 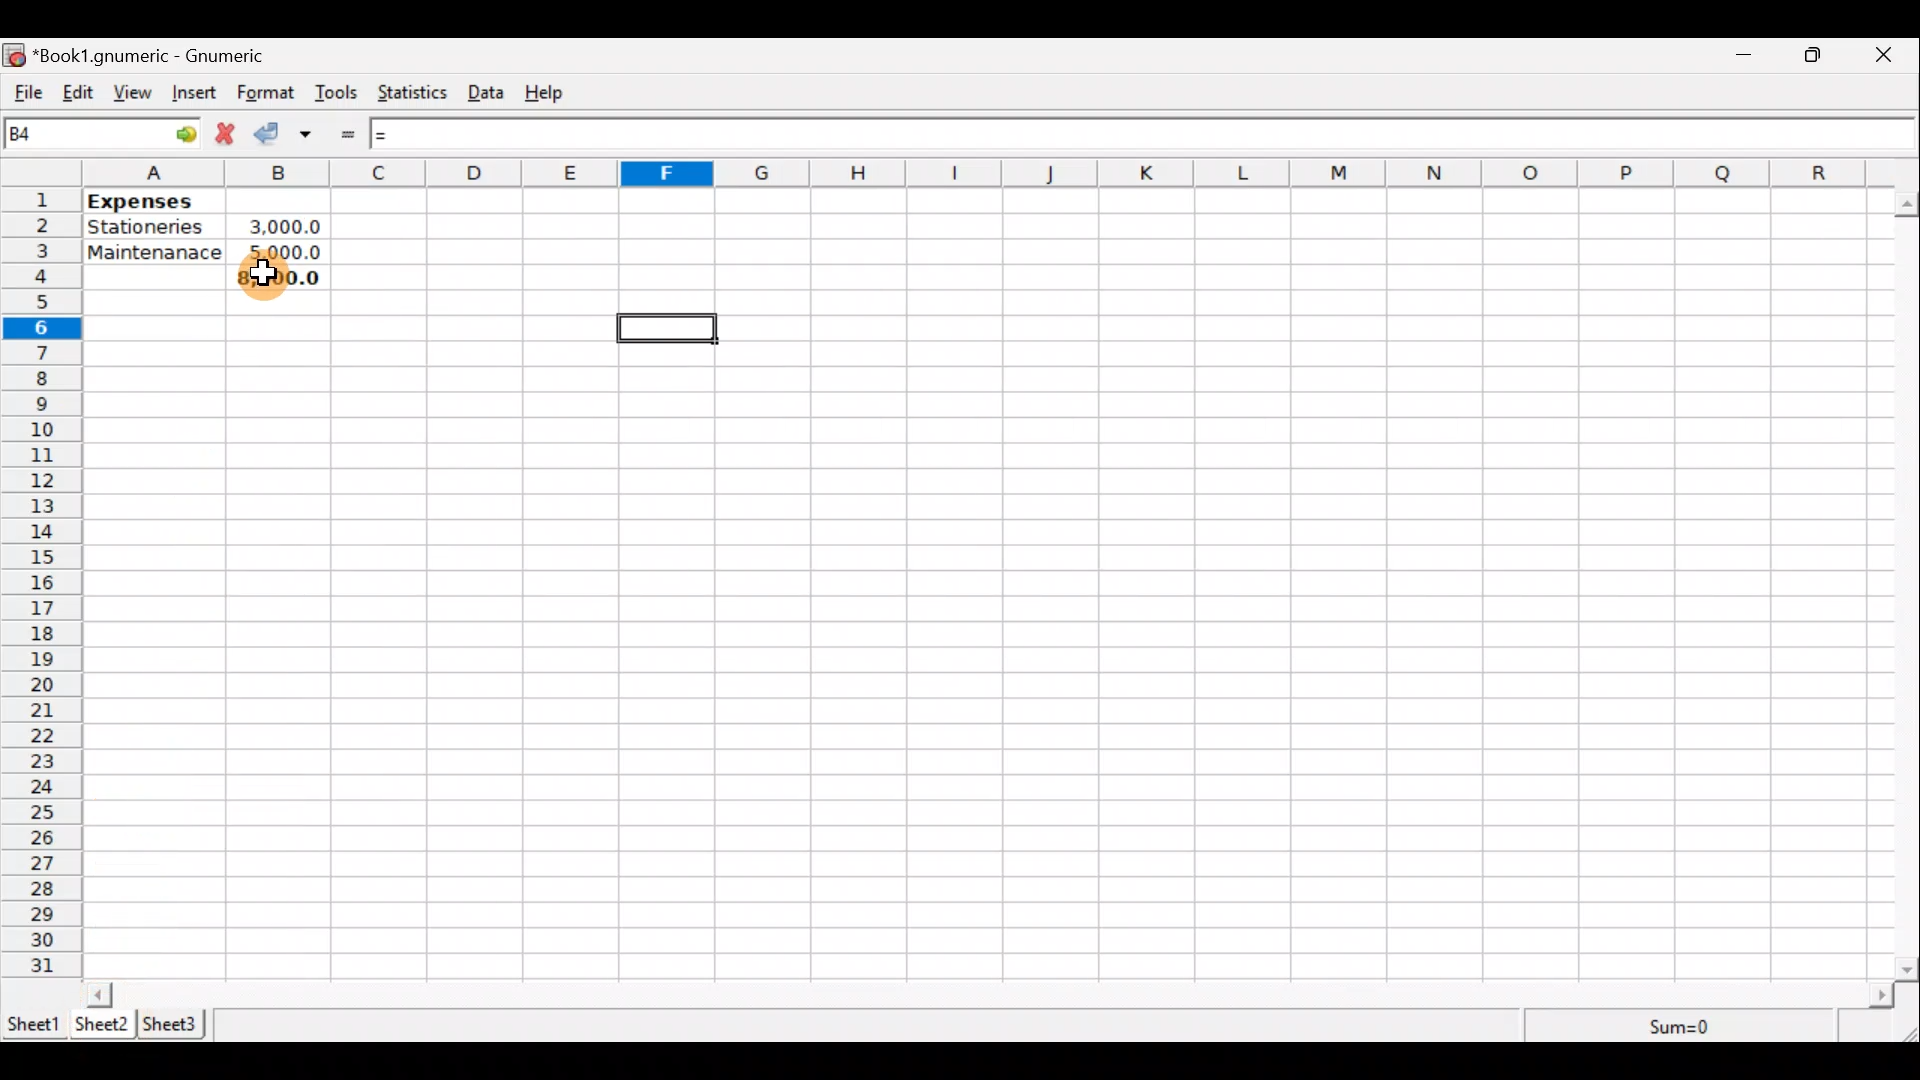 I want to click on Stationeries, so click(x=158, y=228).